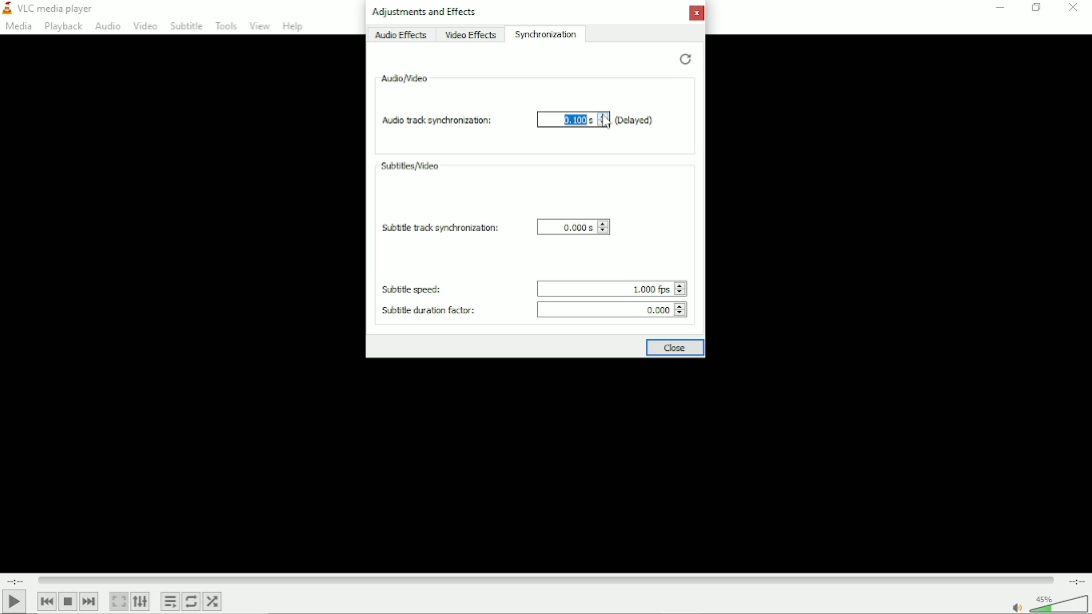 Image resolution: width=1092 pixels, height=614 pixels. What do you see at coordinates (425, 12) in the screenshot?
I see `Adjustments and effects` at bounding box center [425, 12].